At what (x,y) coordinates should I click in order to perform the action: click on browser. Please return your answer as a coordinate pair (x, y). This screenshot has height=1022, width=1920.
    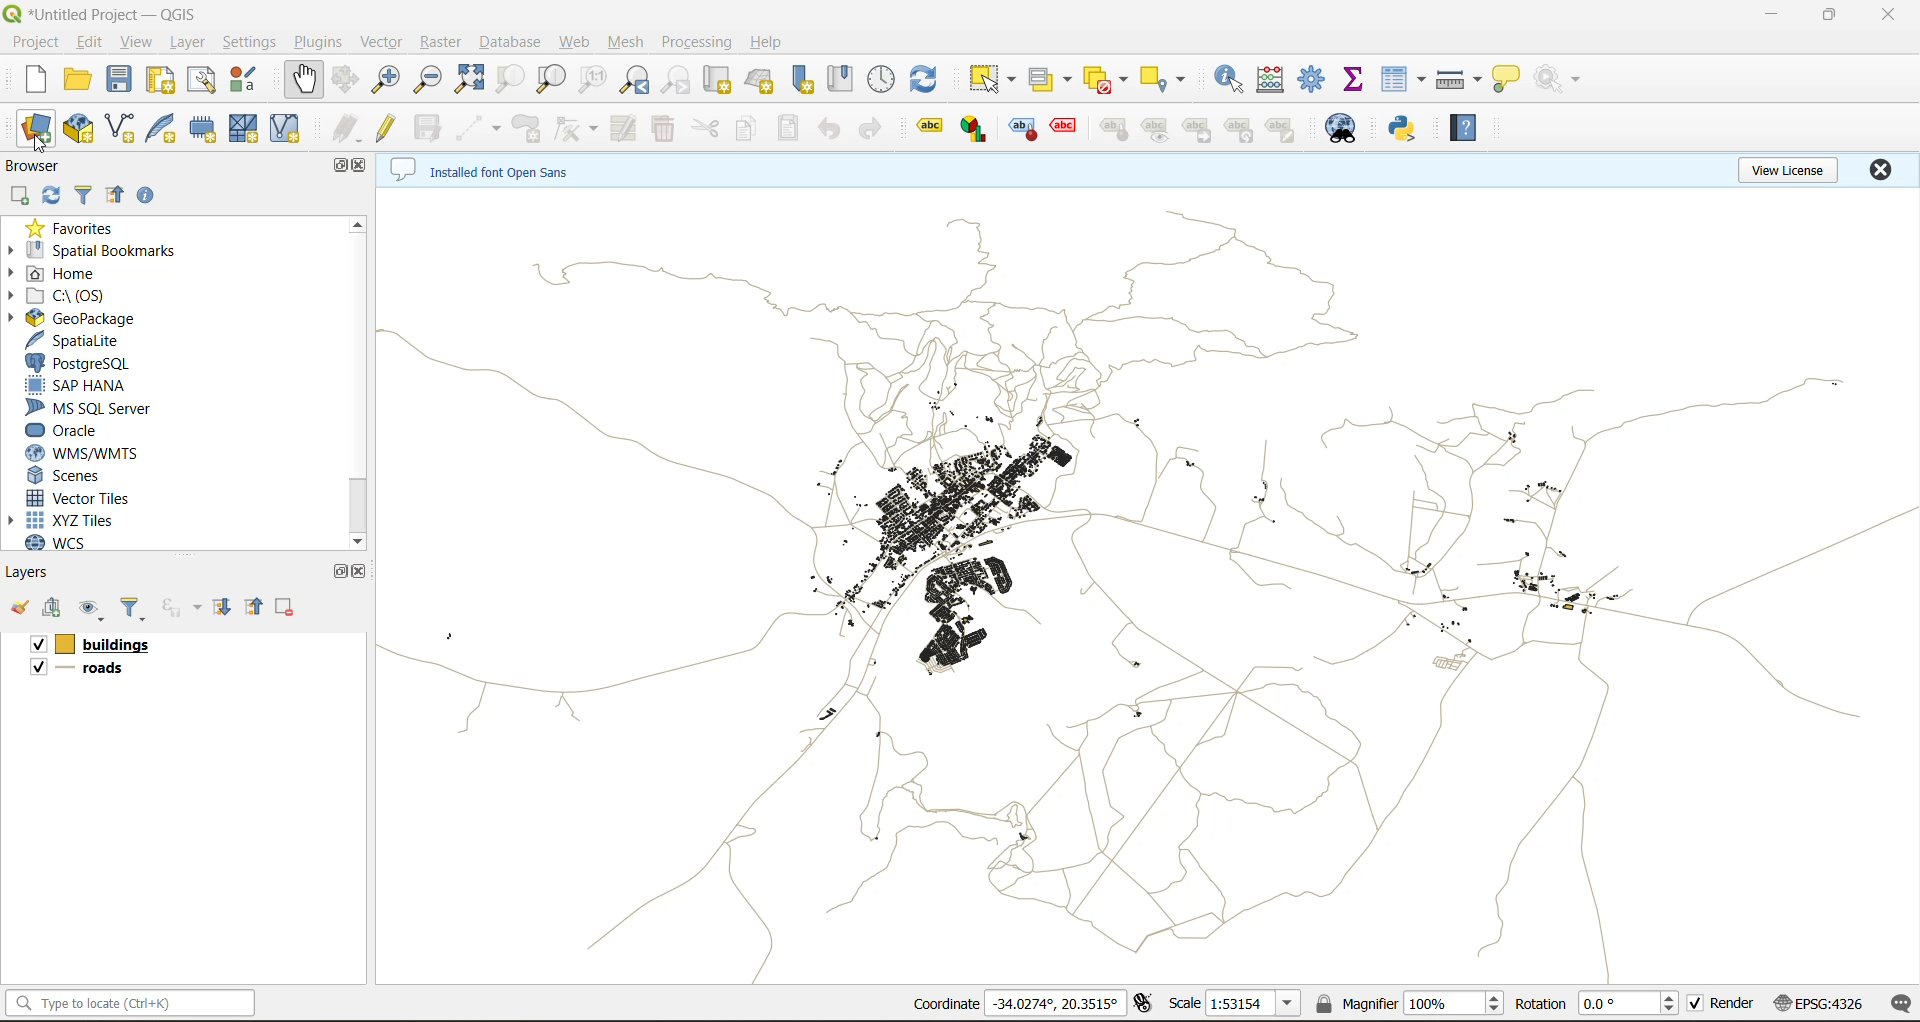
    Looking at the image, I should click on (41, 169).